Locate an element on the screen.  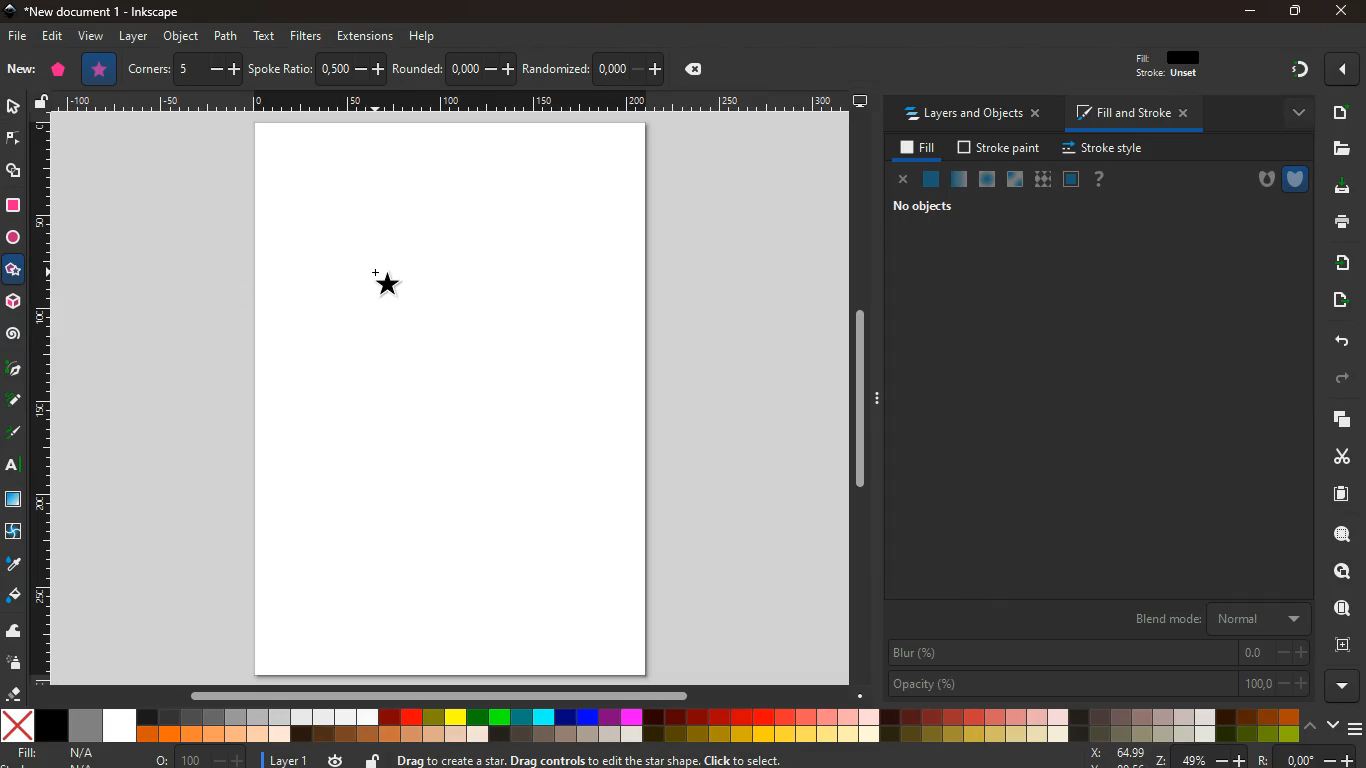
star is located at coordinates (12, 270).